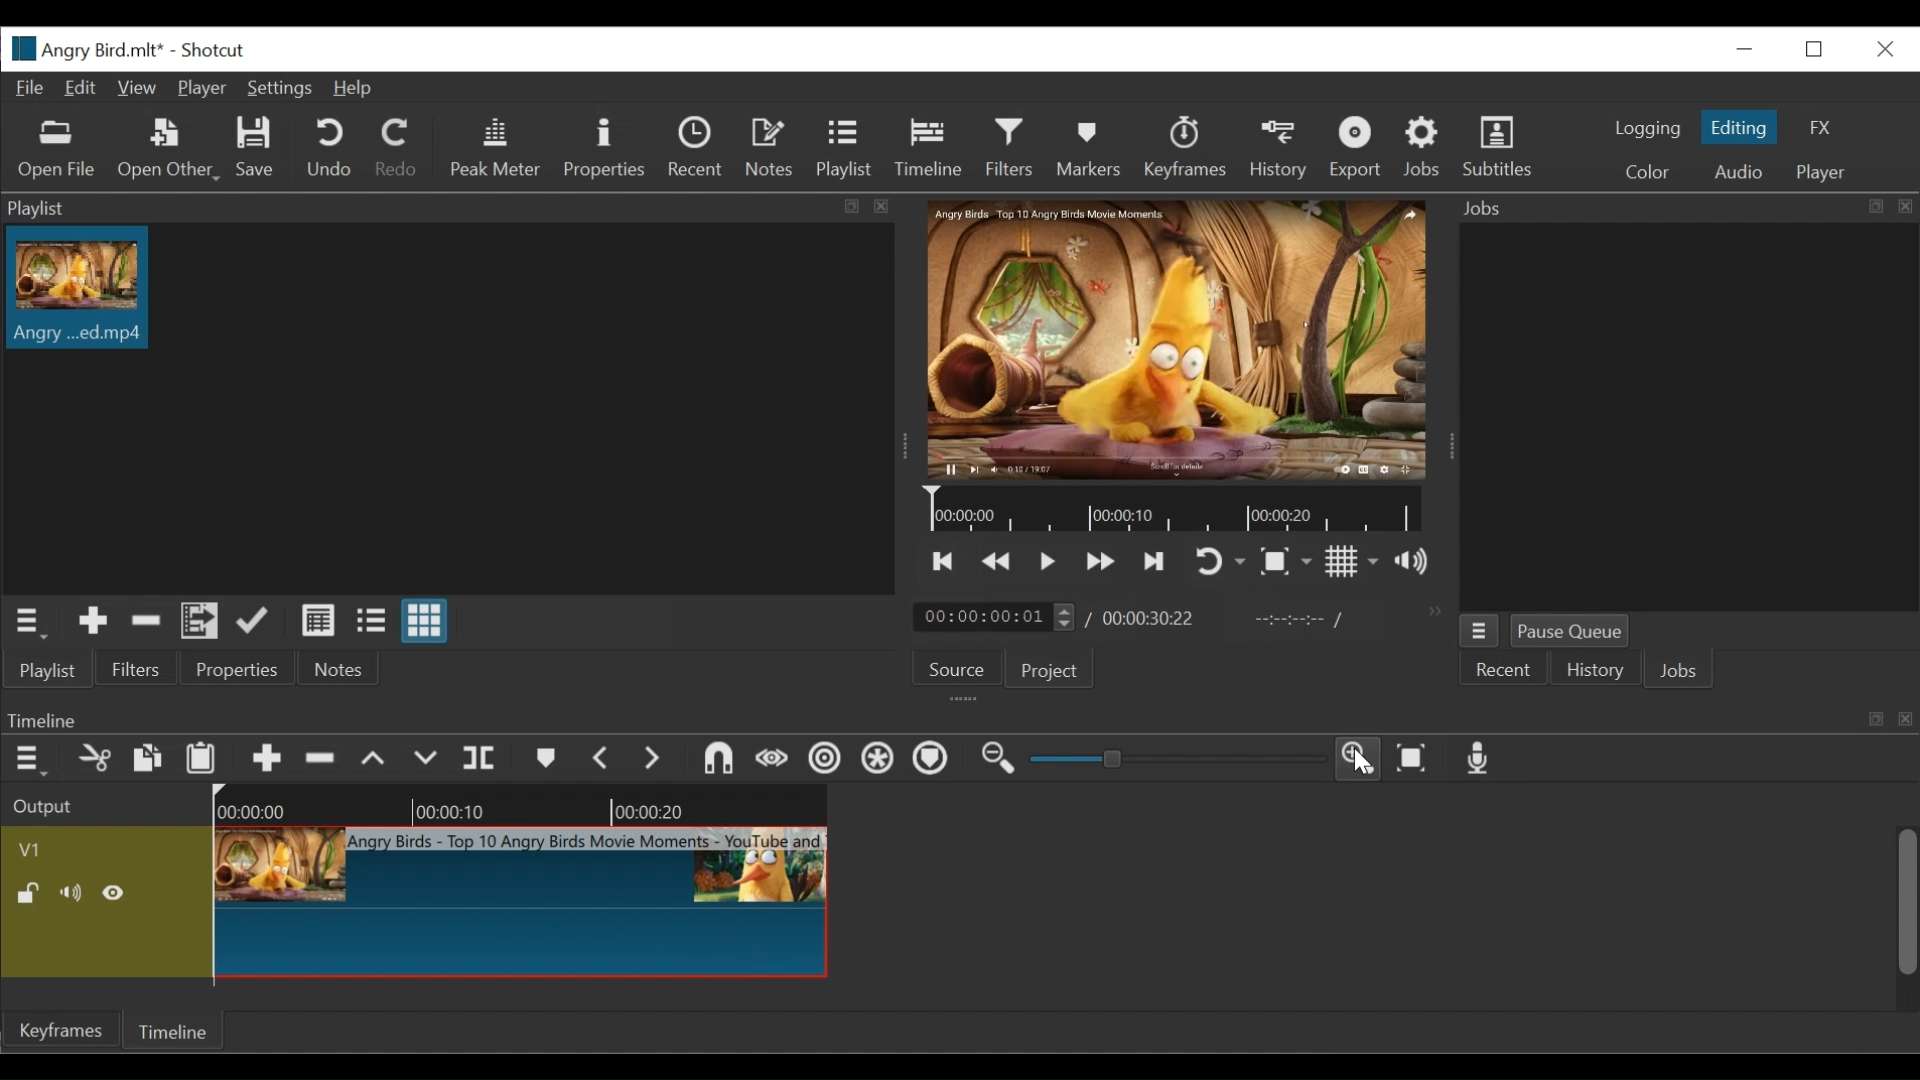 The width and height of the screenshot is (1920, 1080). Describe the element at coordinates (482, 758) in the screenshot. I see `Split at playhead` at that location.